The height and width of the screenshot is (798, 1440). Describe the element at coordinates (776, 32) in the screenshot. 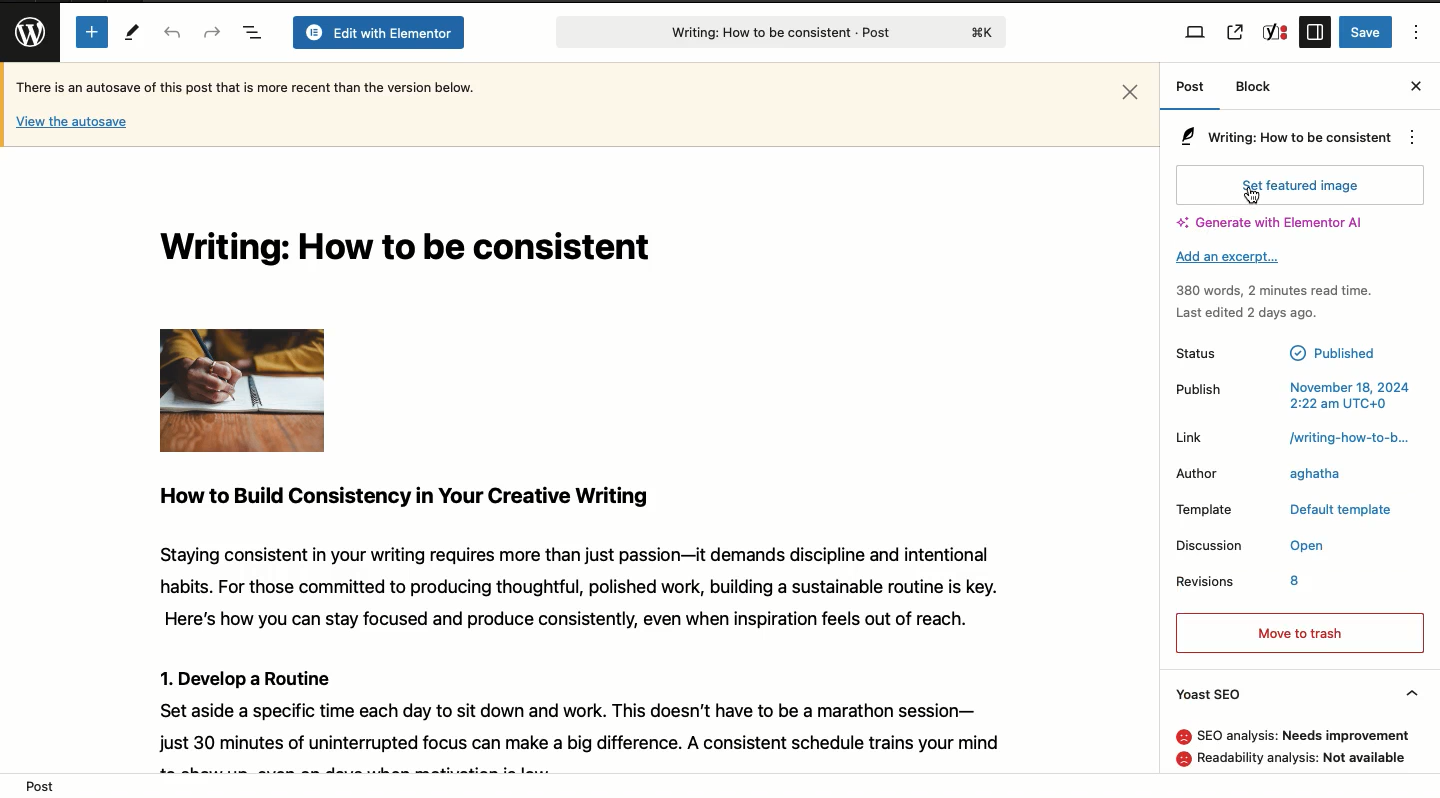

I see `Writing: How to be consistent - Post` at that location.